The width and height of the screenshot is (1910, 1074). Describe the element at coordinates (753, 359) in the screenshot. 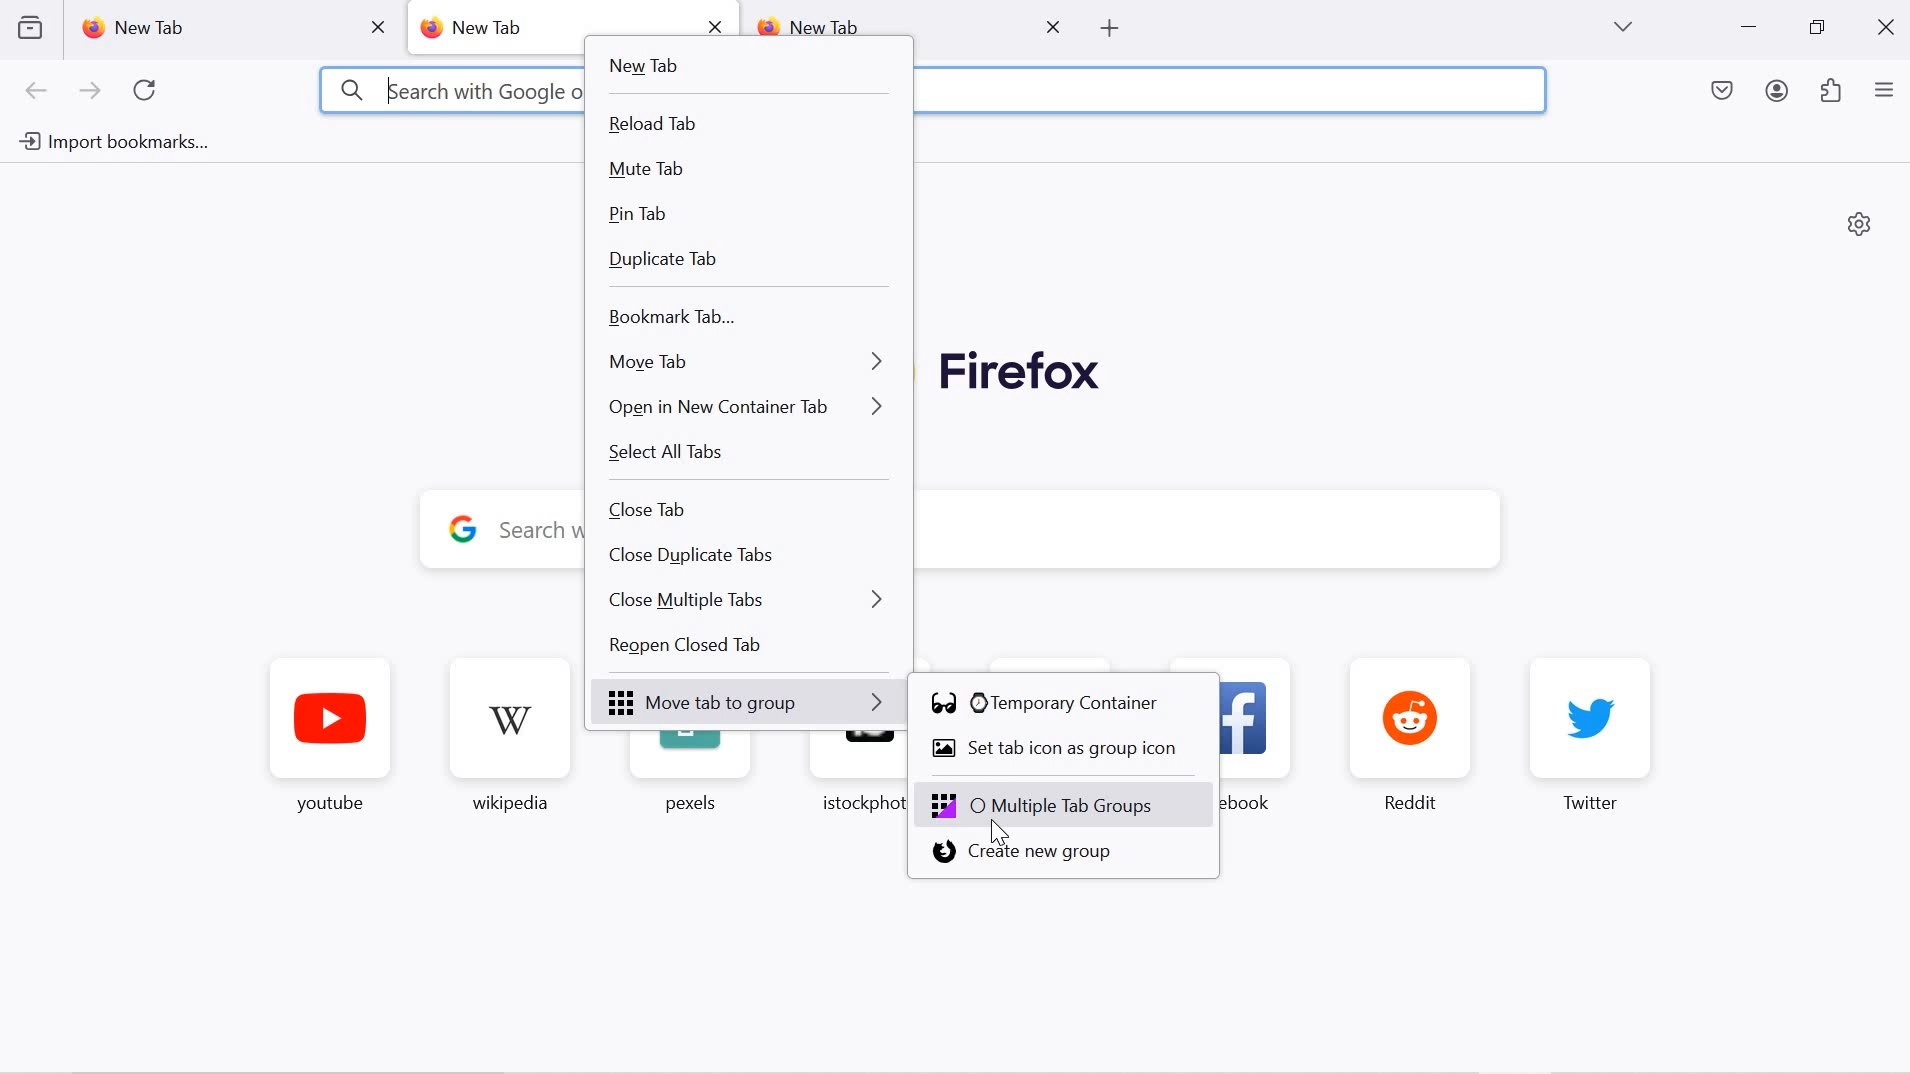

I see `move tab` at that location.